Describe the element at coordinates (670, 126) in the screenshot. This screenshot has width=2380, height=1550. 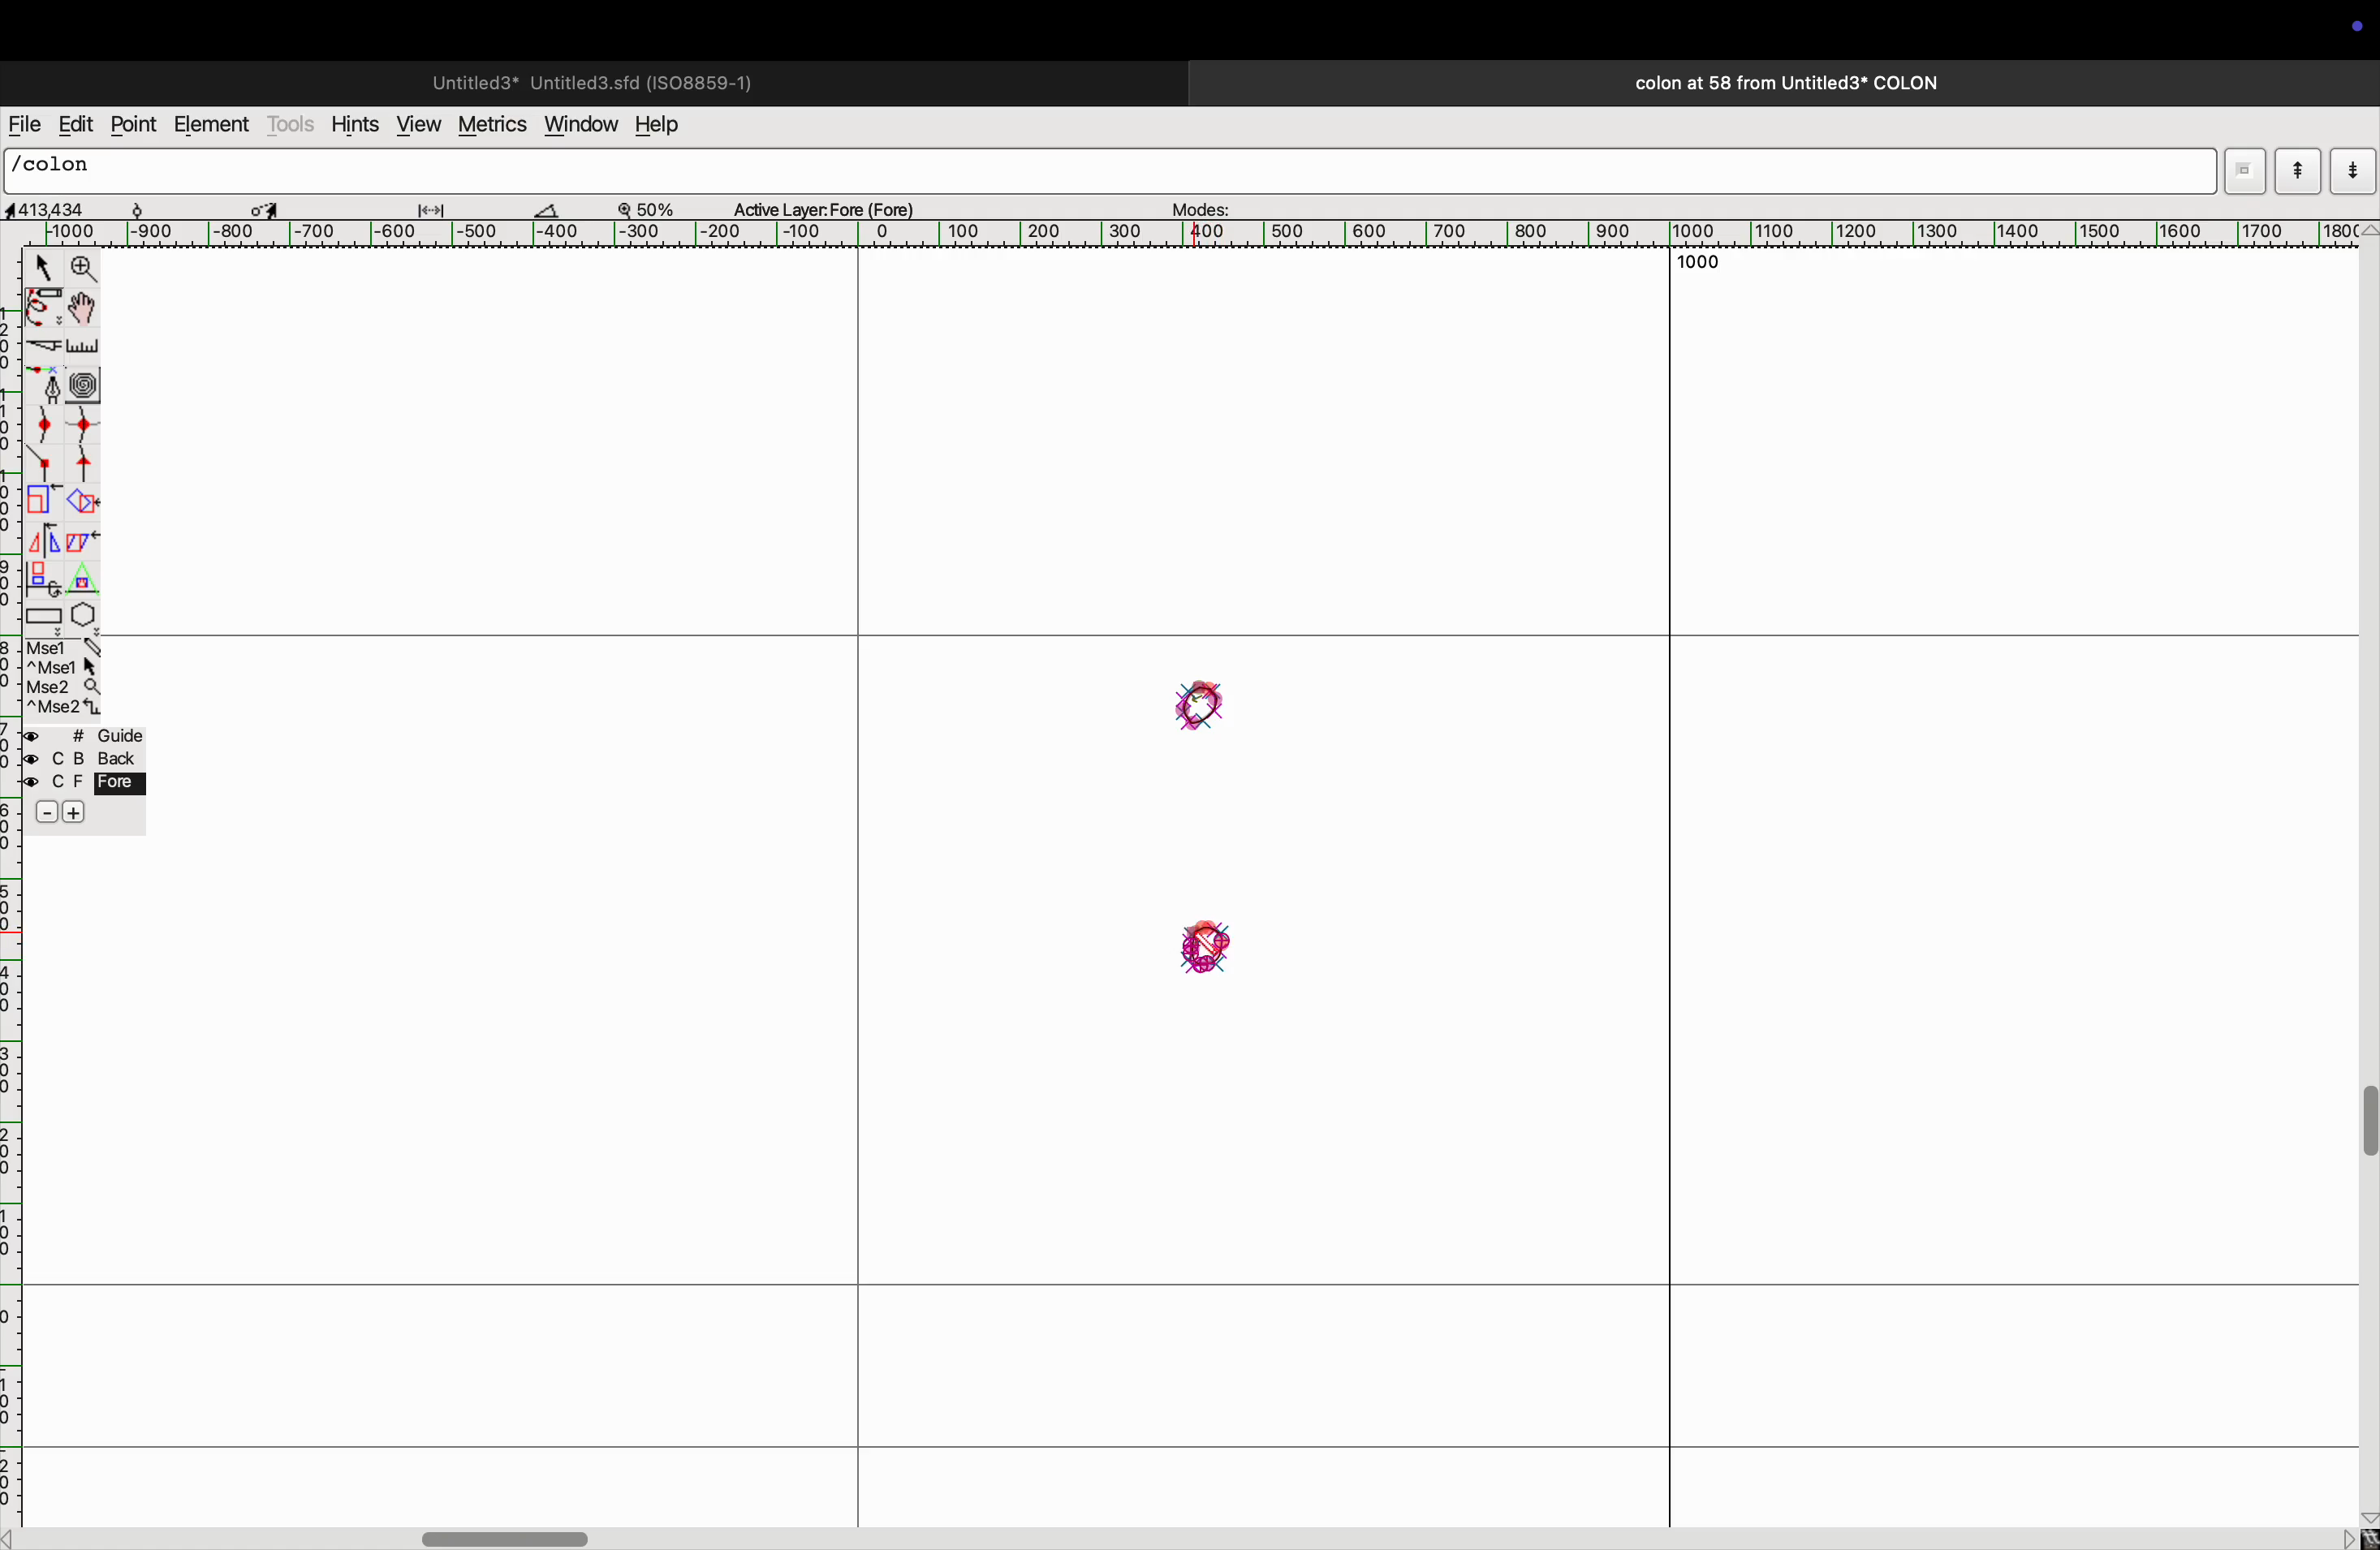
I see `hwlp` at that location.